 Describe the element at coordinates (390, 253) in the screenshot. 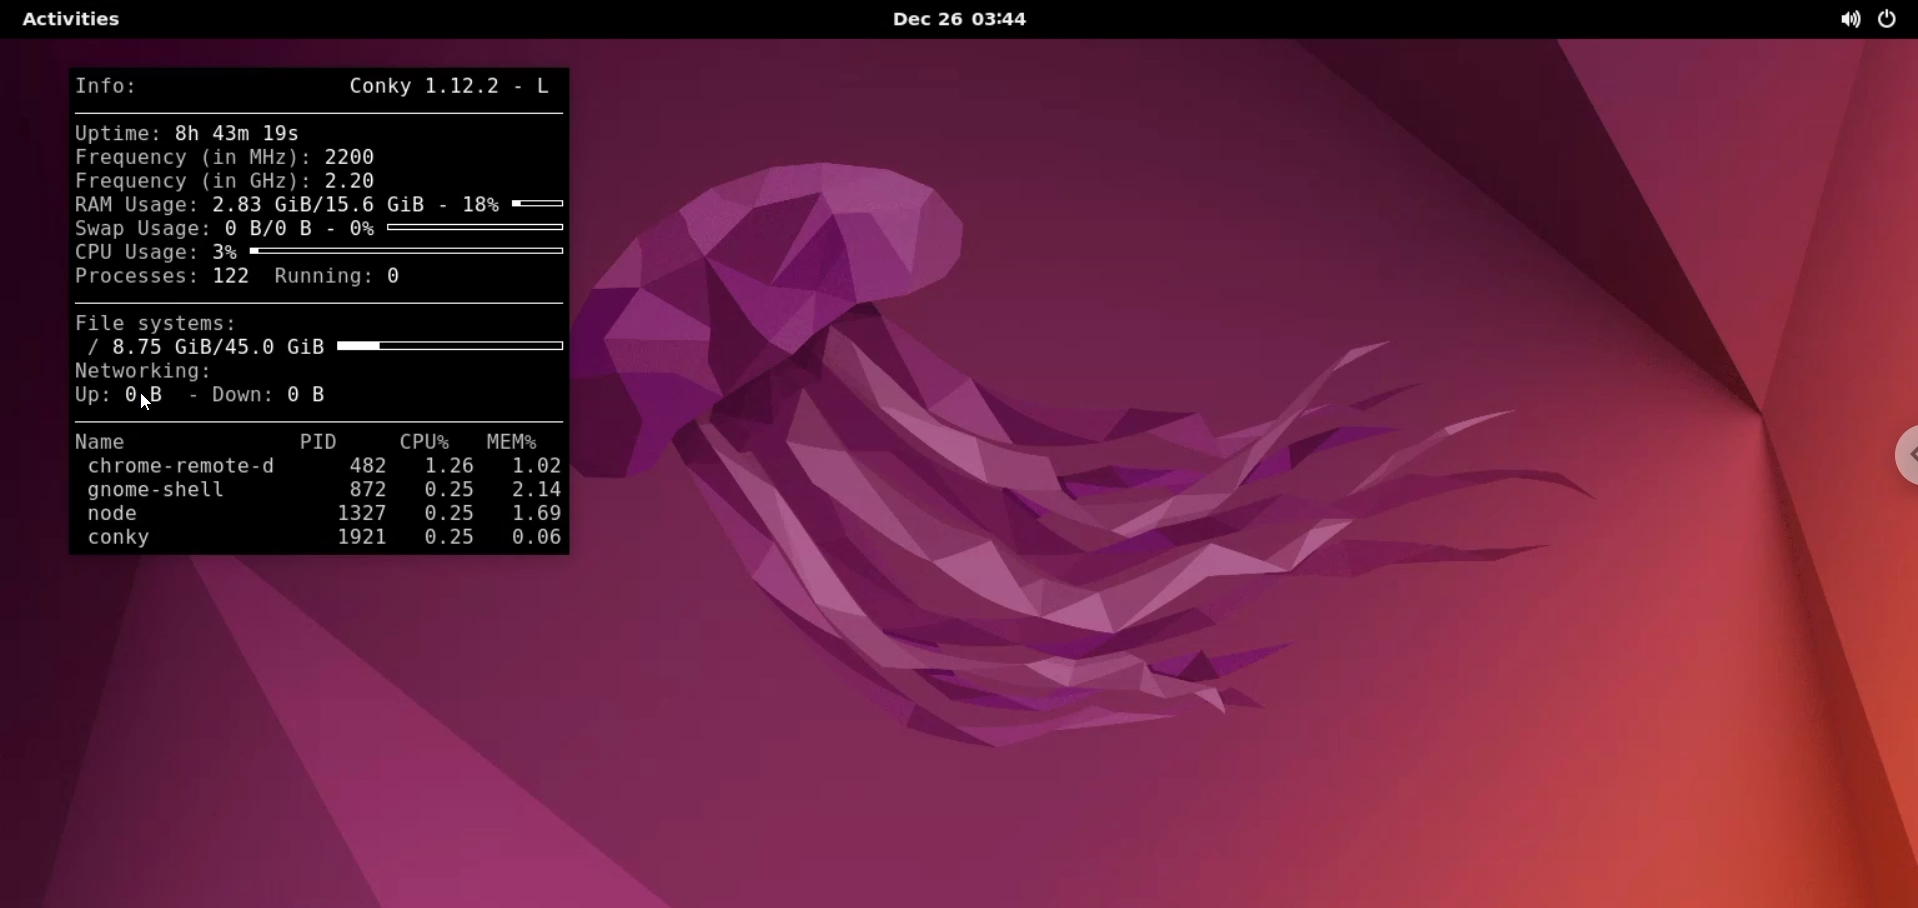

I see `3%` at that location.